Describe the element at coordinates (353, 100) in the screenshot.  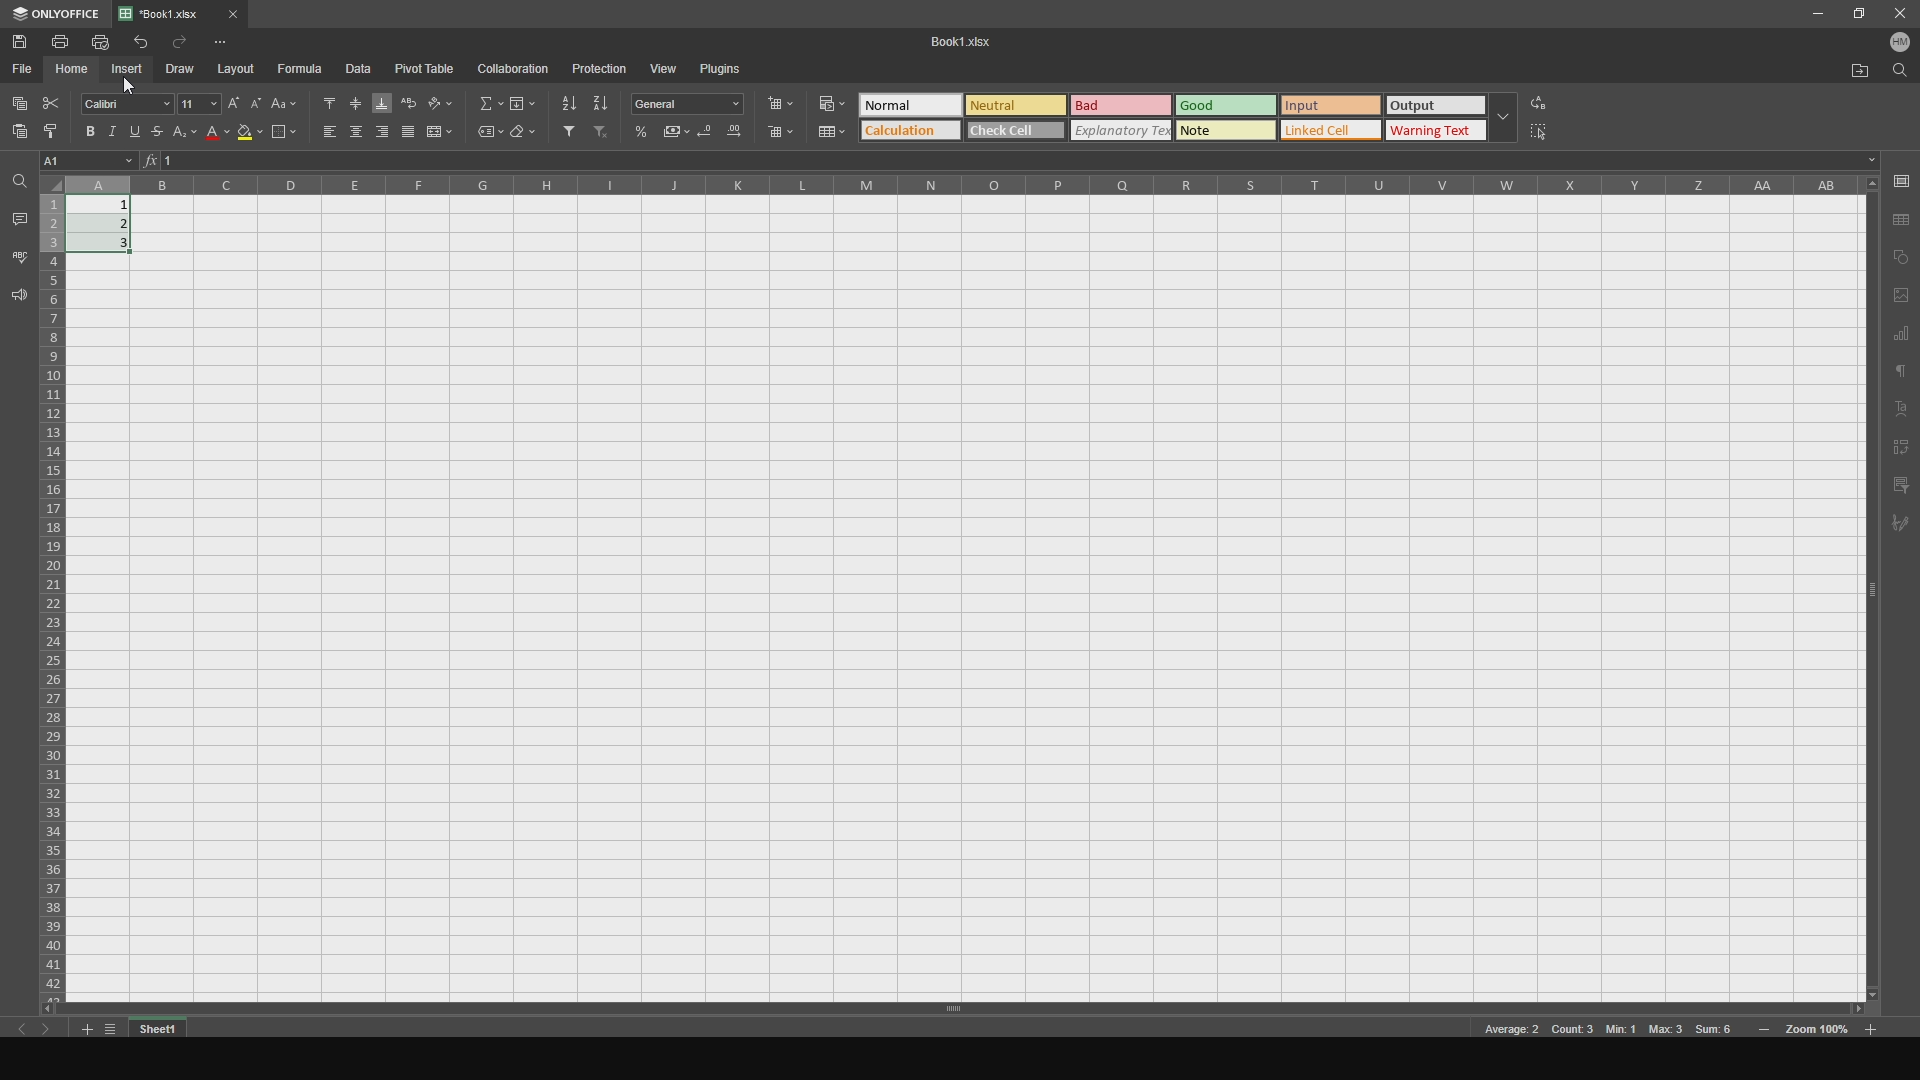
I see `align middle` at that location.